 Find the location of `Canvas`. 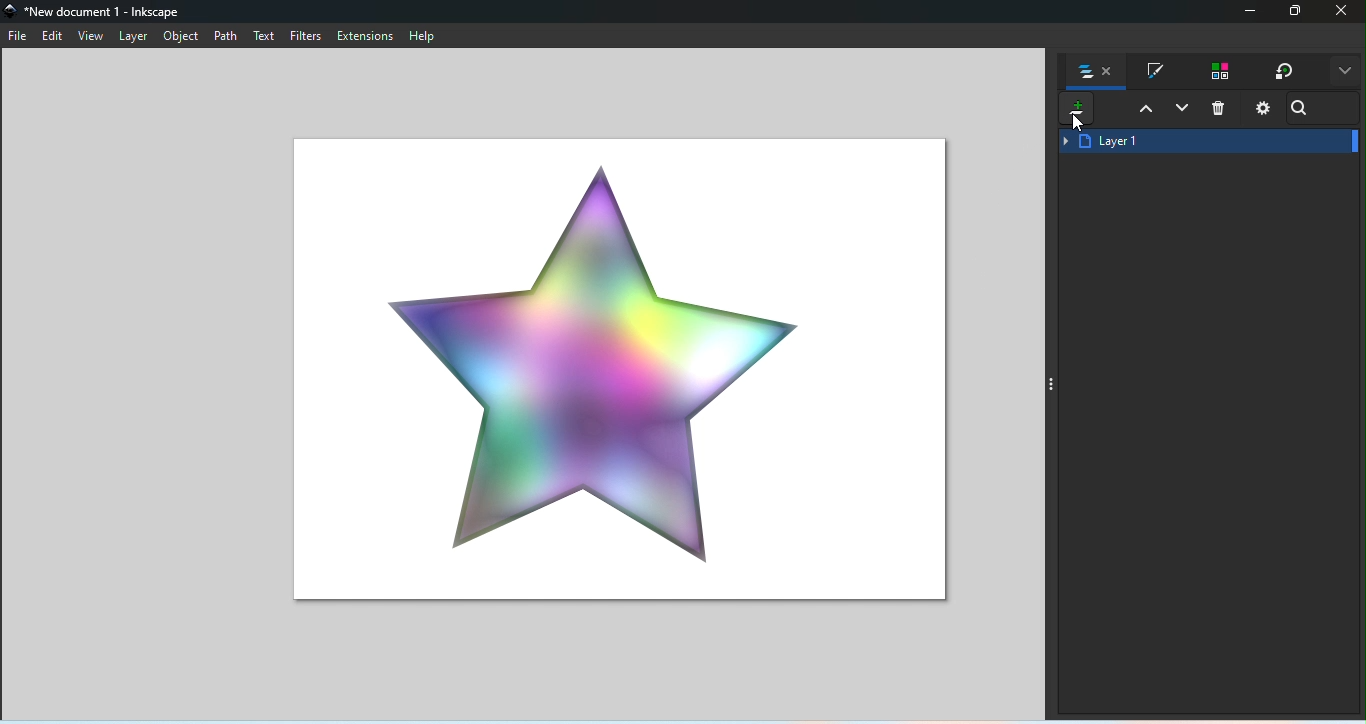

Canvas is located at coordinates (612, 365).